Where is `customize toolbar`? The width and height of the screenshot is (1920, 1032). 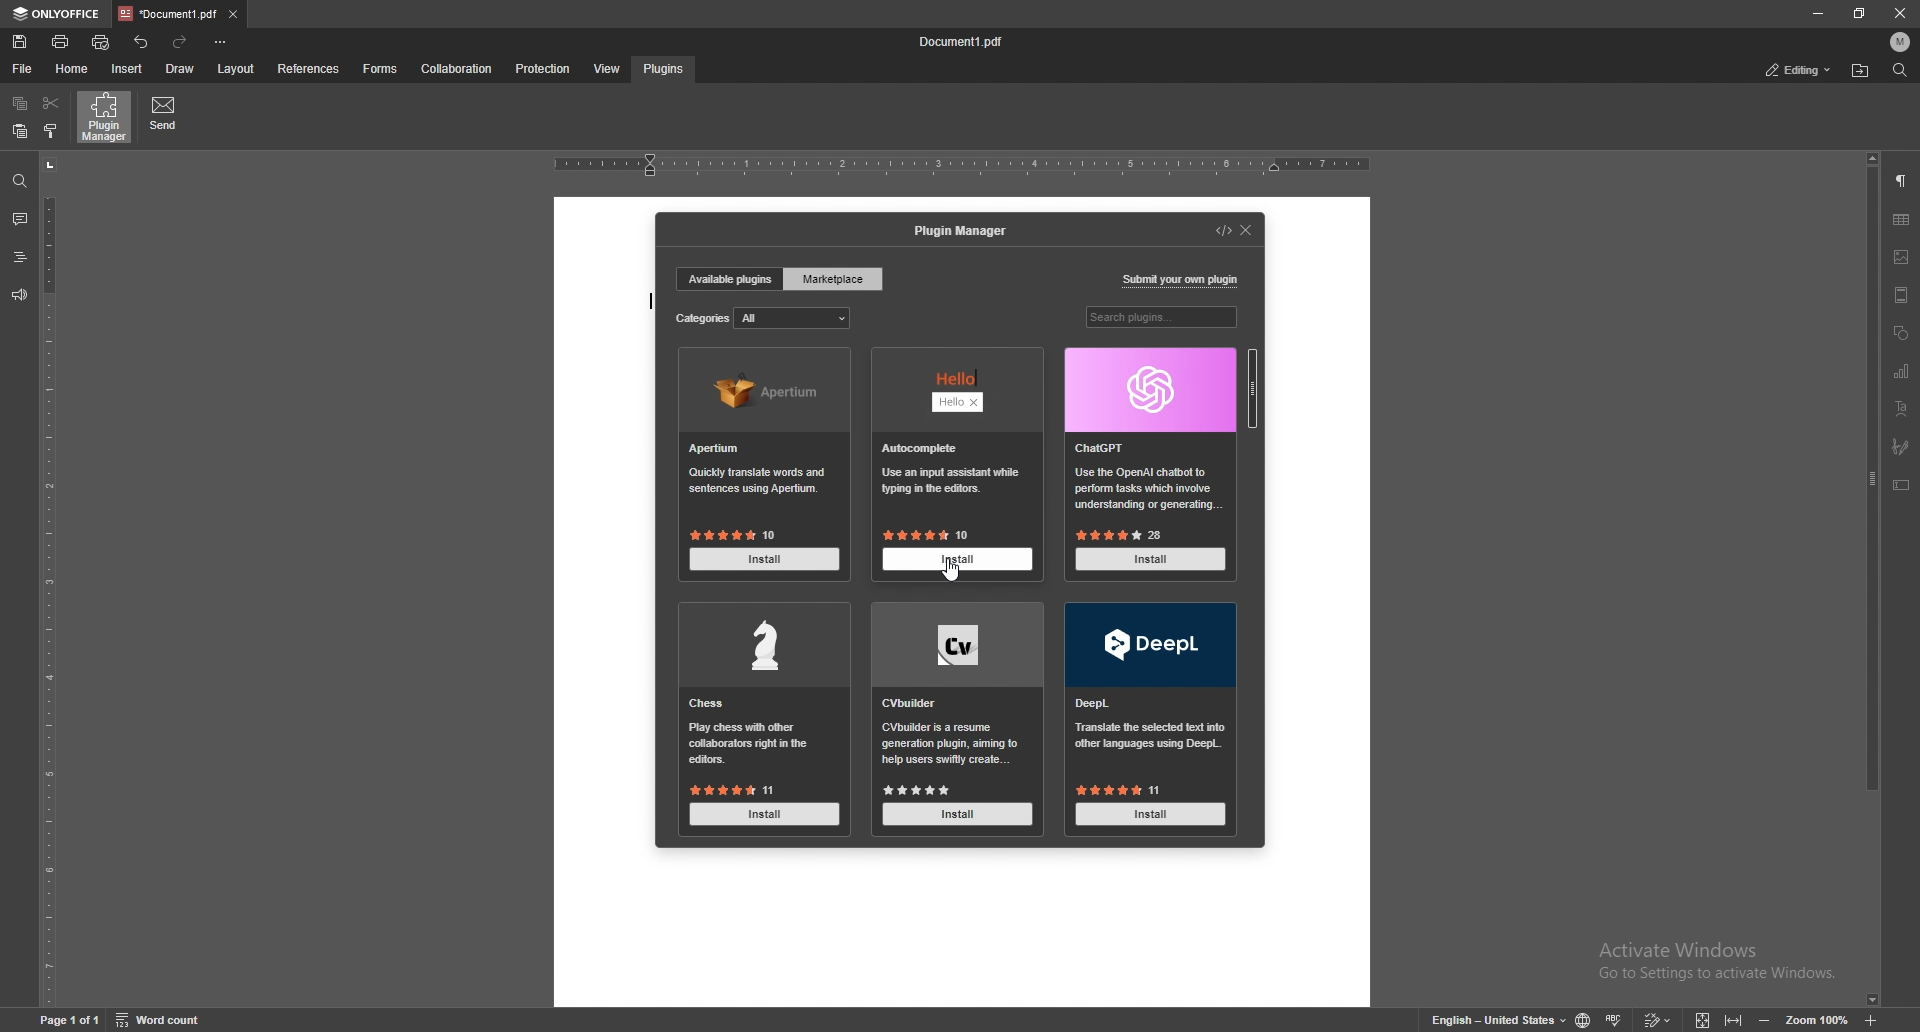
customize toolbar is located at coordinates (220, 43).